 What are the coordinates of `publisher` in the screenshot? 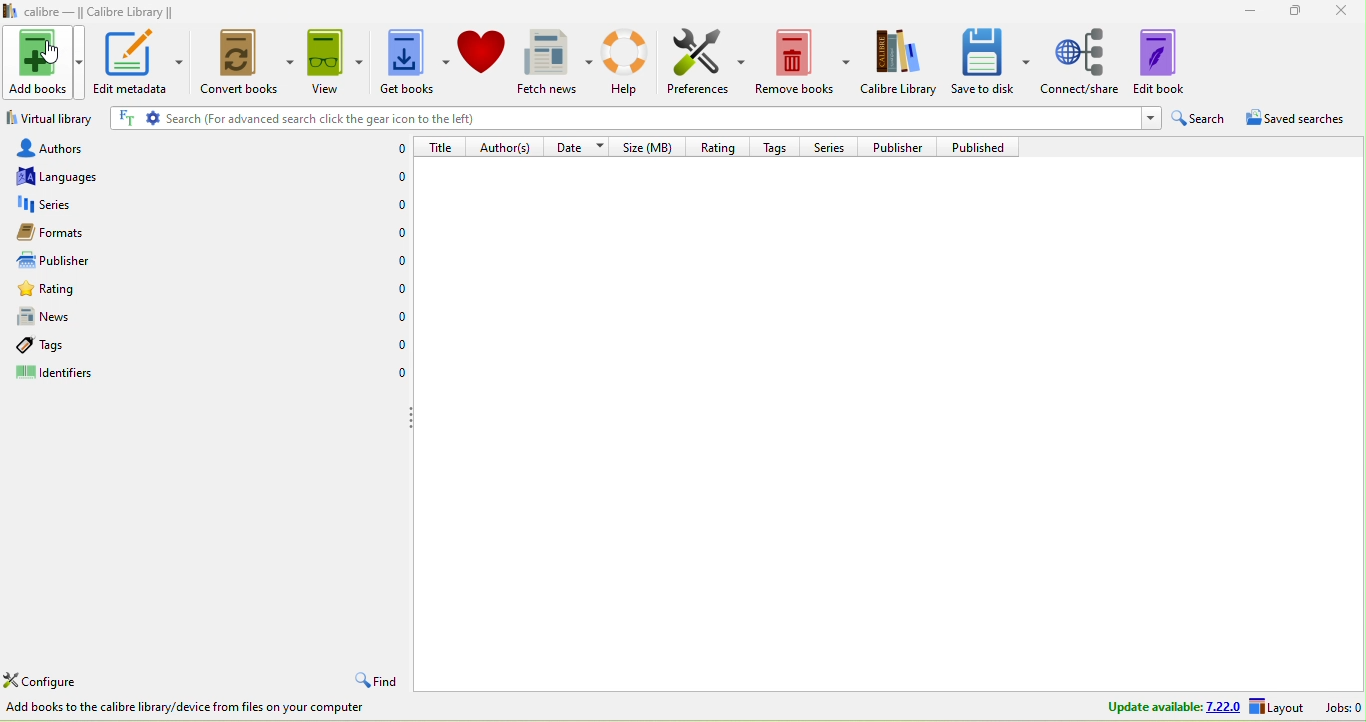 It's located at (75, 260).